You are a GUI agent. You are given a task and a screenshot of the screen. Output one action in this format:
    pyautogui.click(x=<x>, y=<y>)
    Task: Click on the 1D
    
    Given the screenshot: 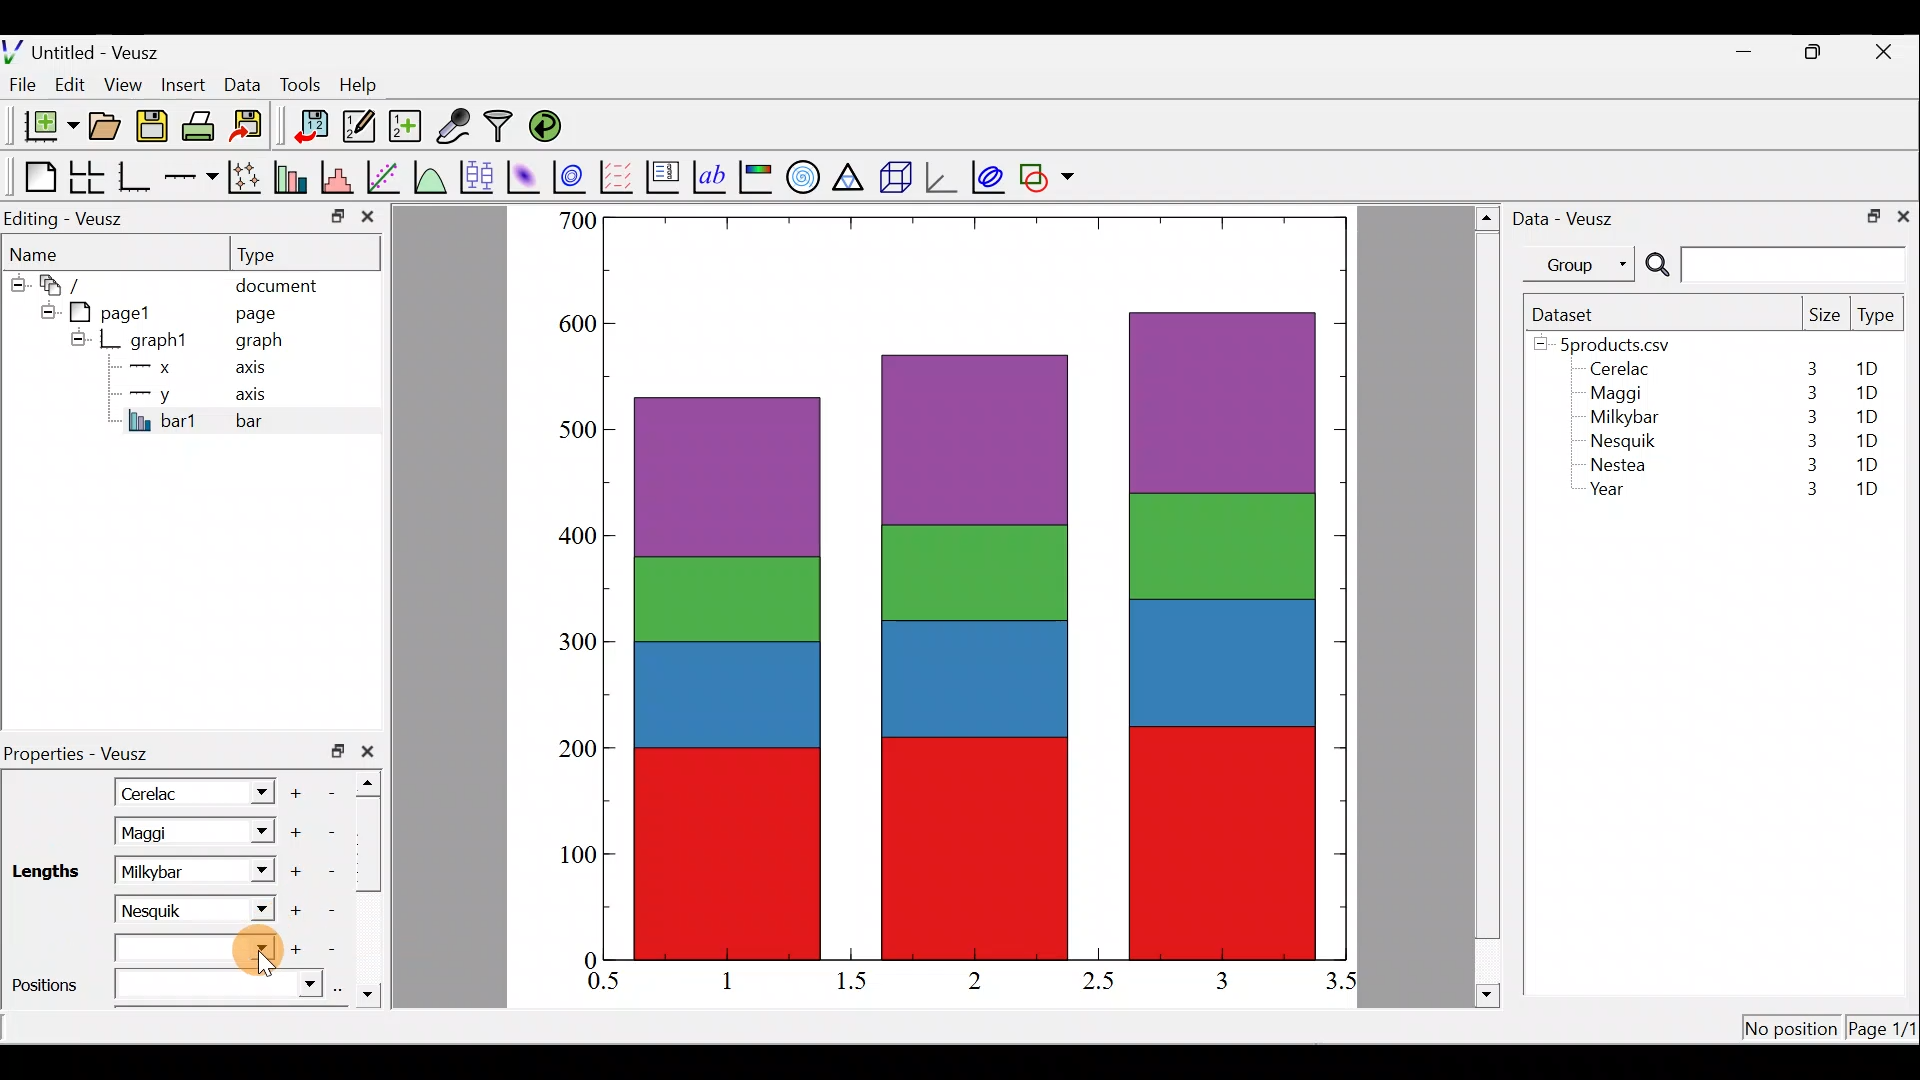 What is the action you would take?
    pyautogui.click(x=1866, y=393)
    